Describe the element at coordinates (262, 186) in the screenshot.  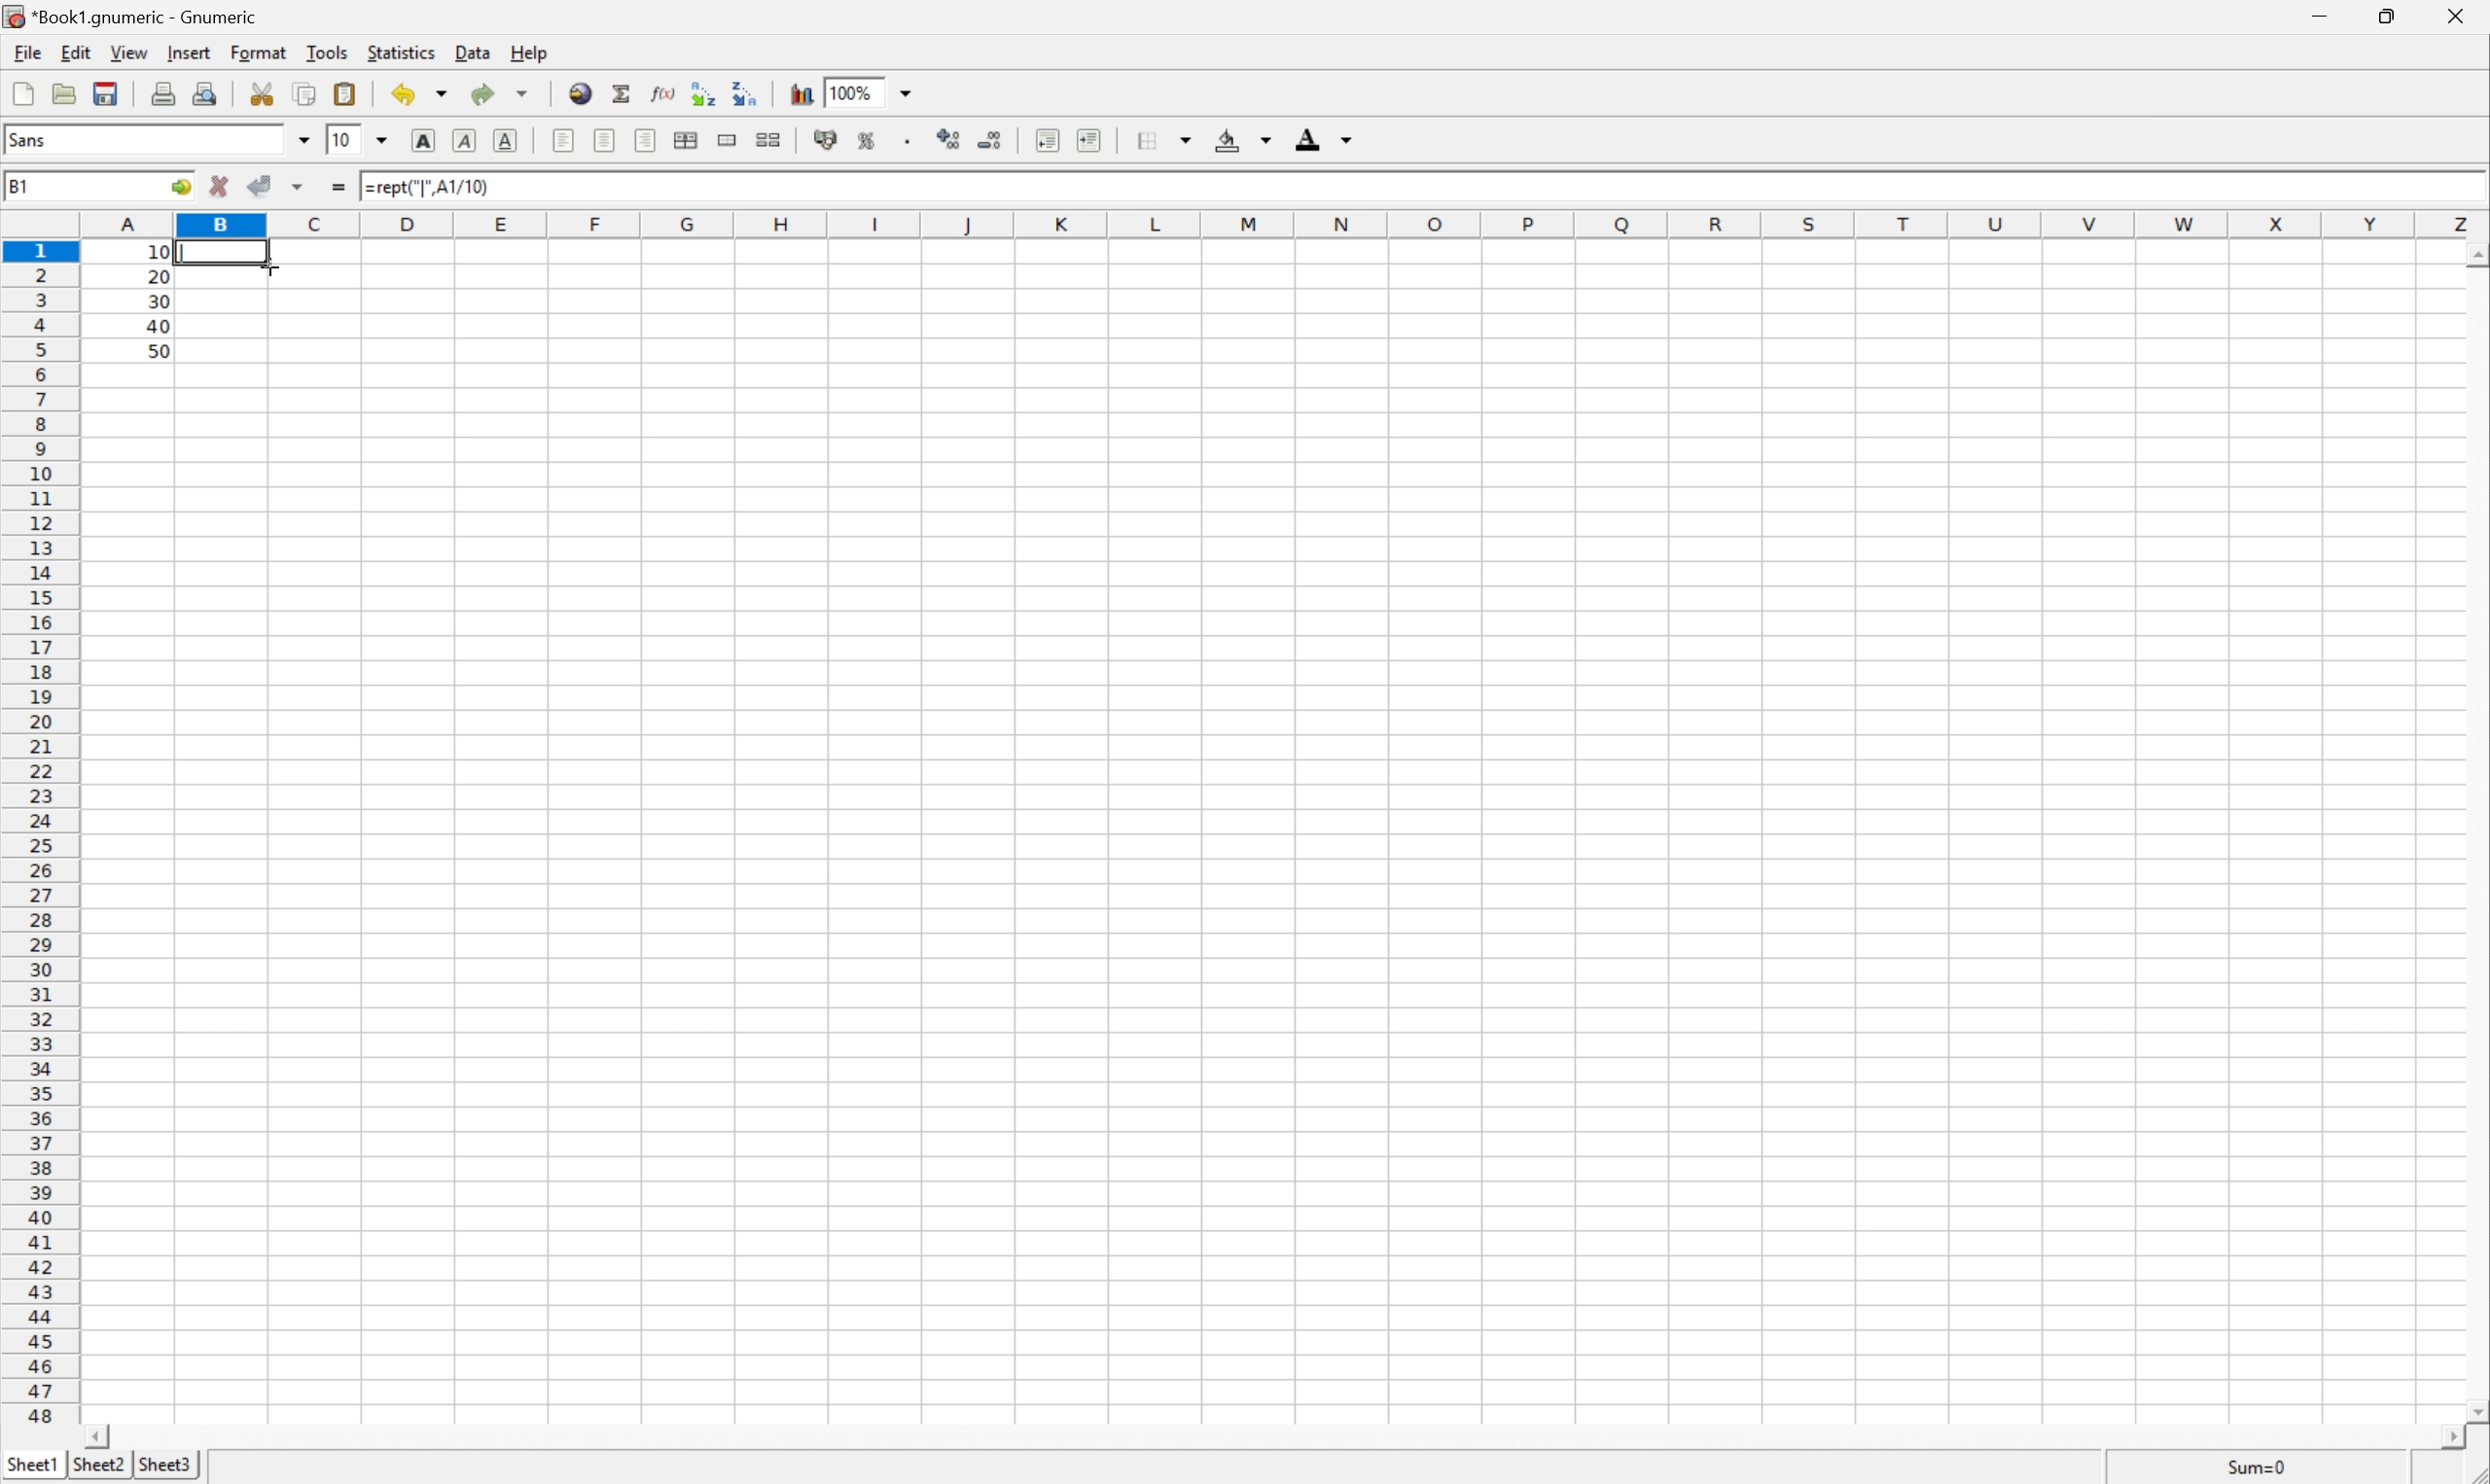
I see `Accept changes` at that location.